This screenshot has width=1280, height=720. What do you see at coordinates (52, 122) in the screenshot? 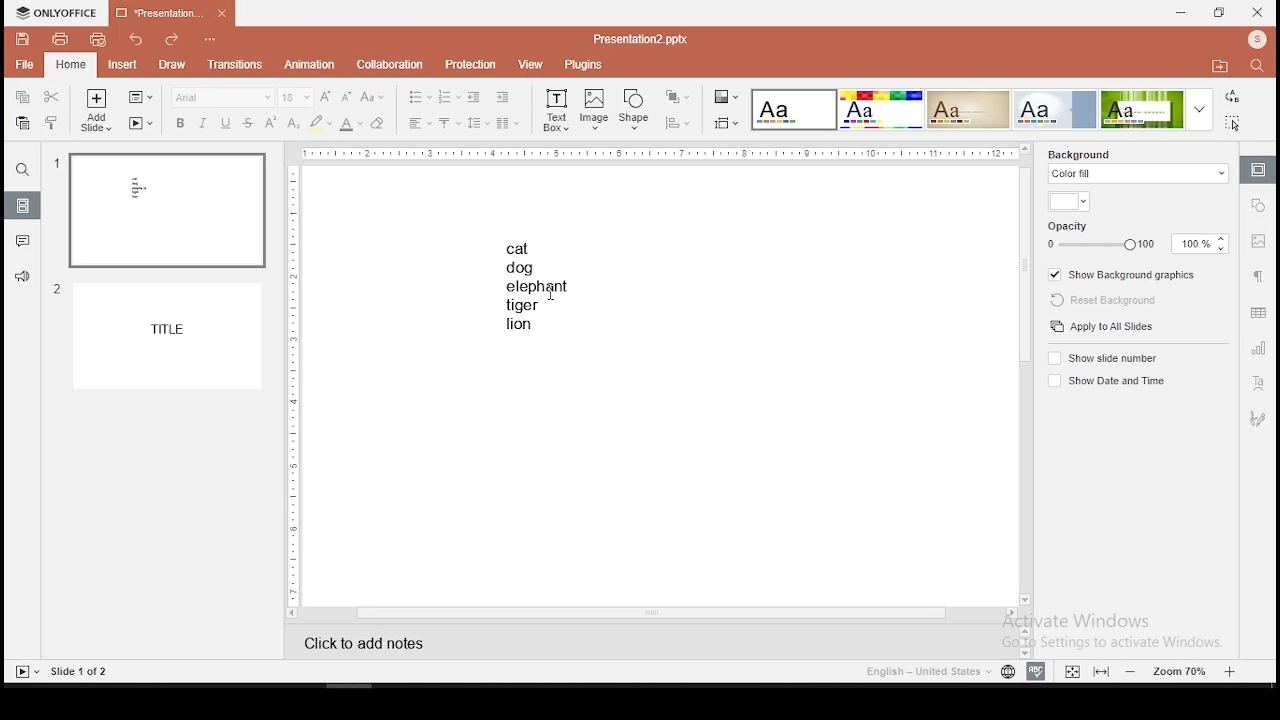
I see `clone formatting` at bounding box center [52, 122].